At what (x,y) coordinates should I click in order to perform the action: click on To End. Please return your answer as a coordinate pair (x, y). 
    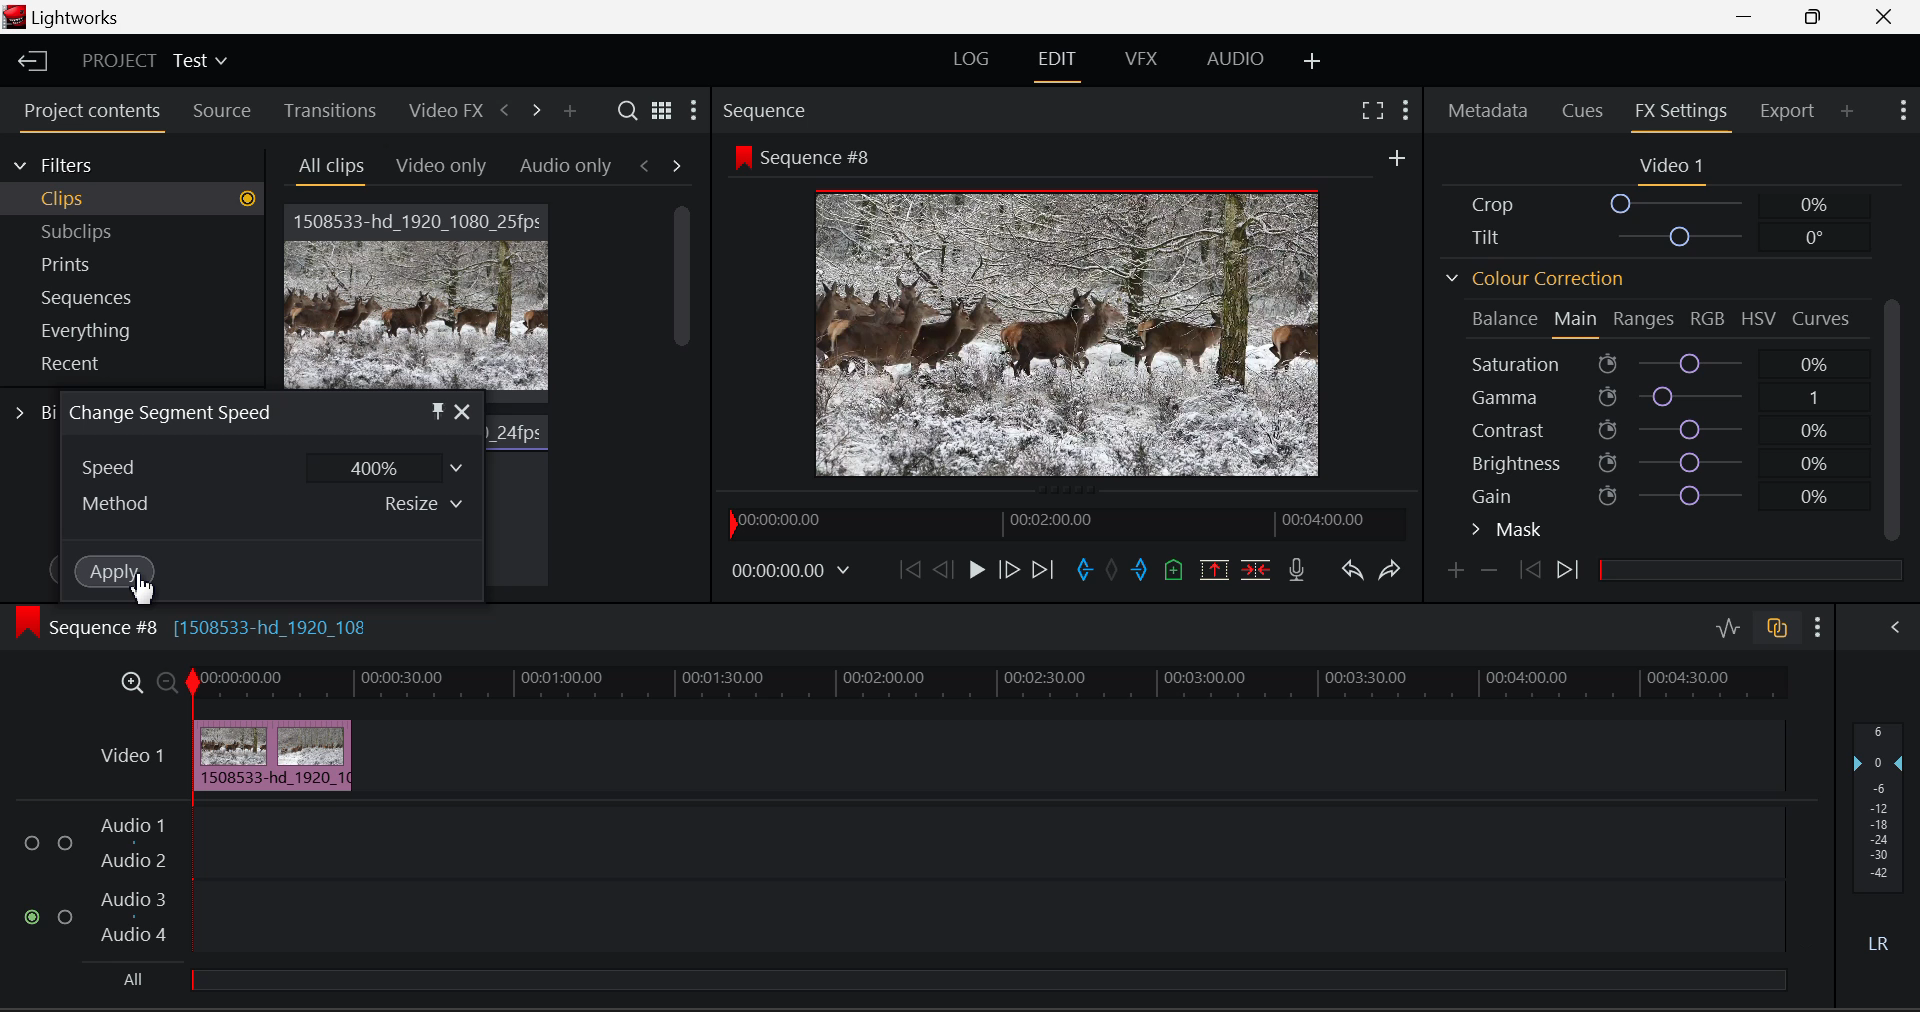
    Looking at the image, I should click on (1043, 572).